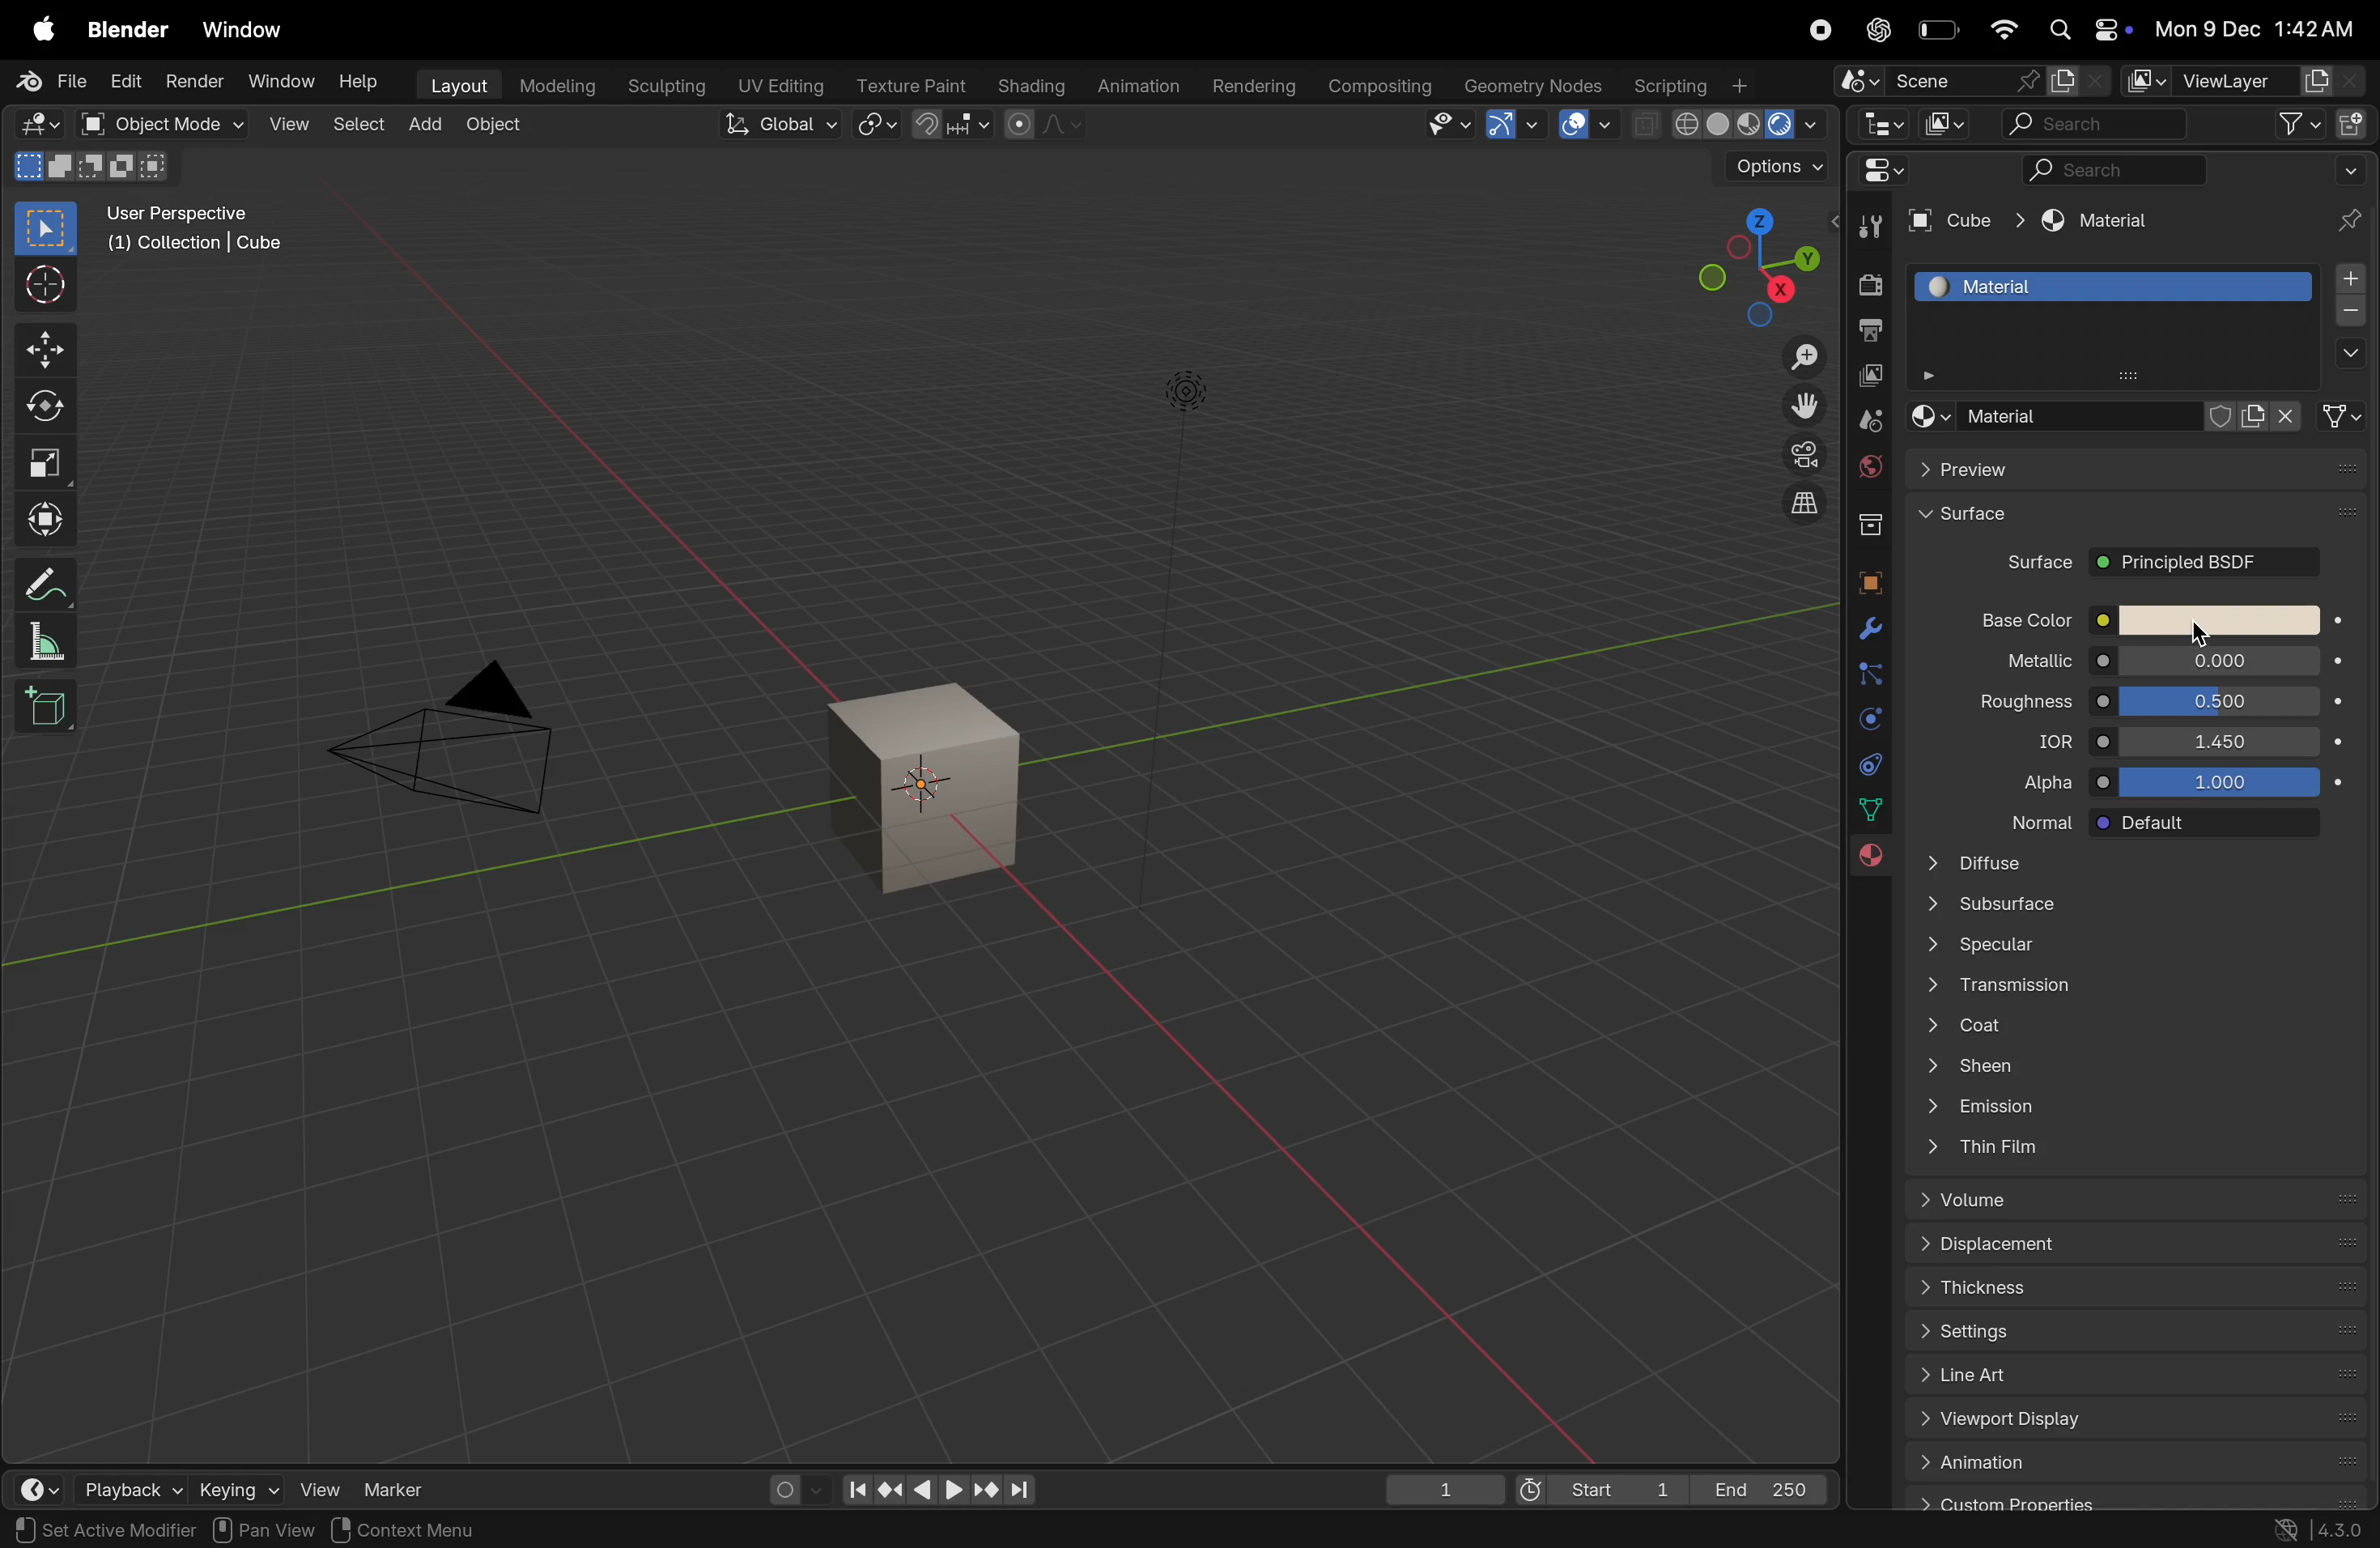 Image resolution: width=2380 pixels, height=1548 pixels. Describe the element at coordinates (2037, 564) in the screenshot. I see `Surface` at that location.